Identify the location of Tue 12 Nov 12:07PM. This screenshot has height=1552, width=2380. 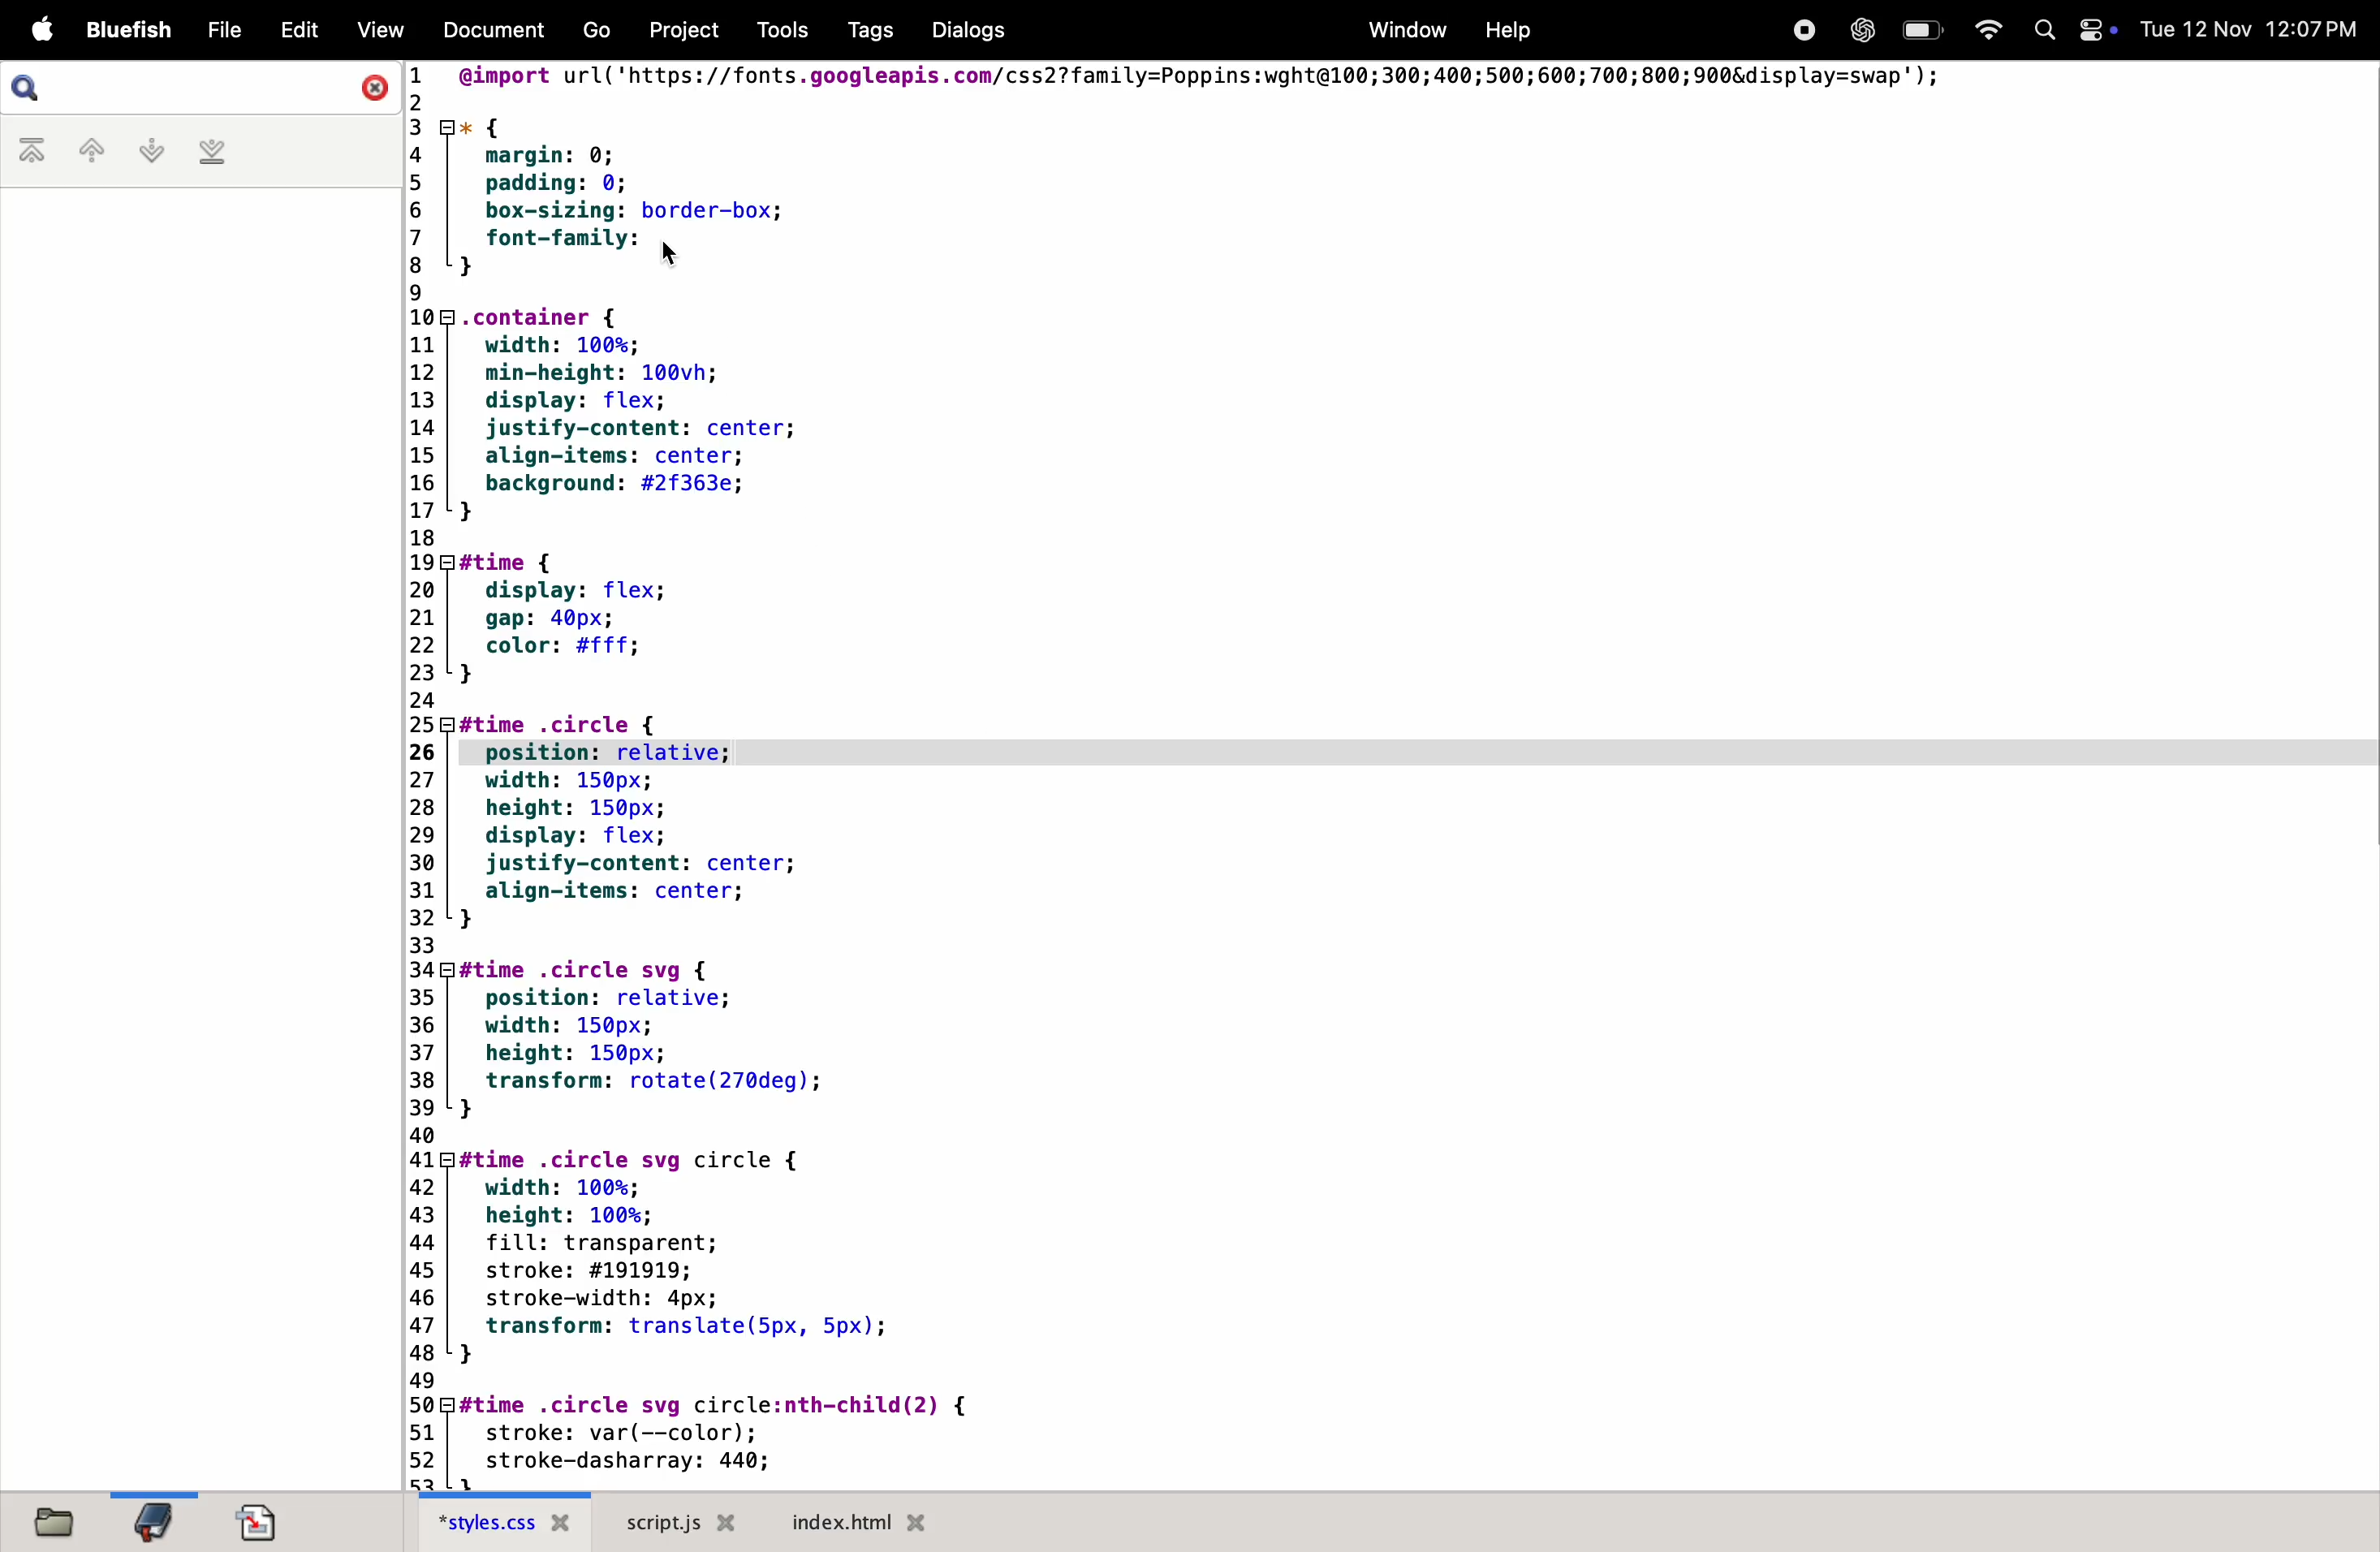
(2251, 30).